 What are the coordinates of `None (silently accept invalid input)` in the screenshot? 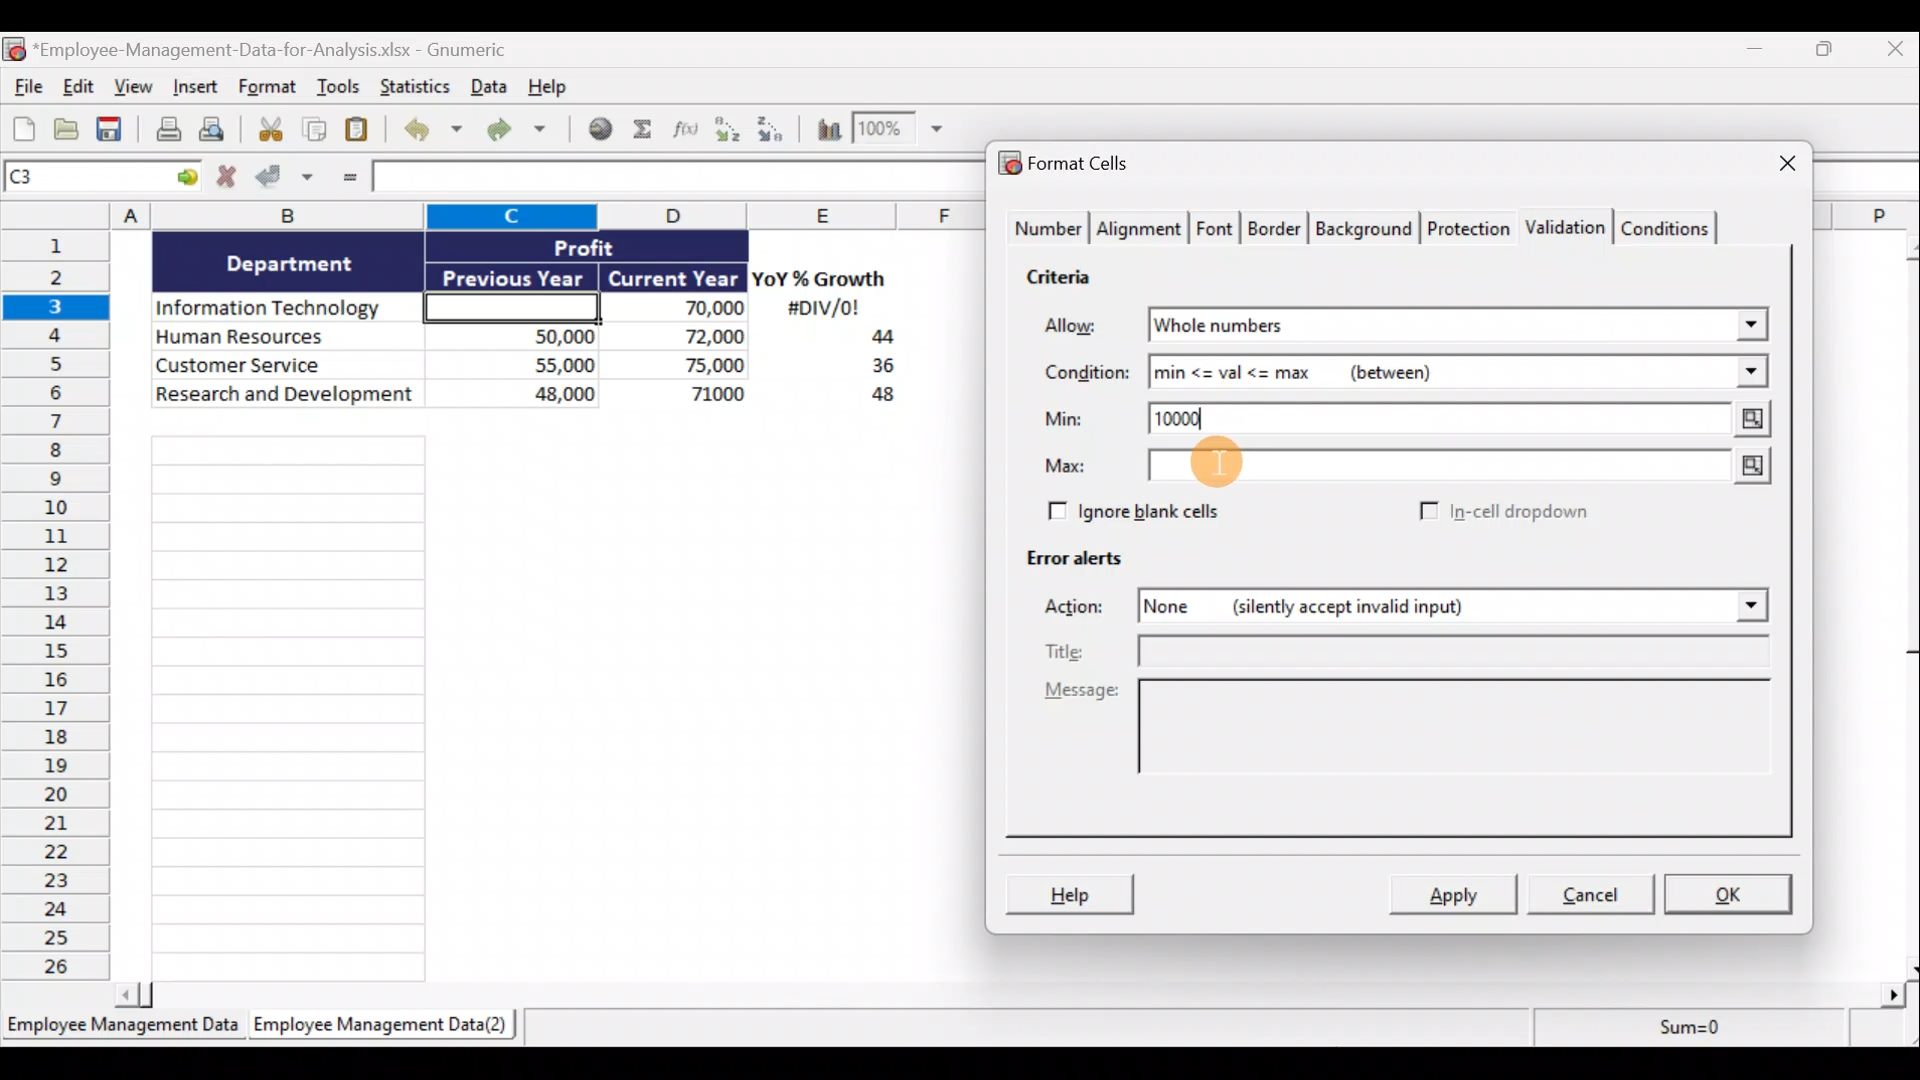 It's located at (1386, 609).